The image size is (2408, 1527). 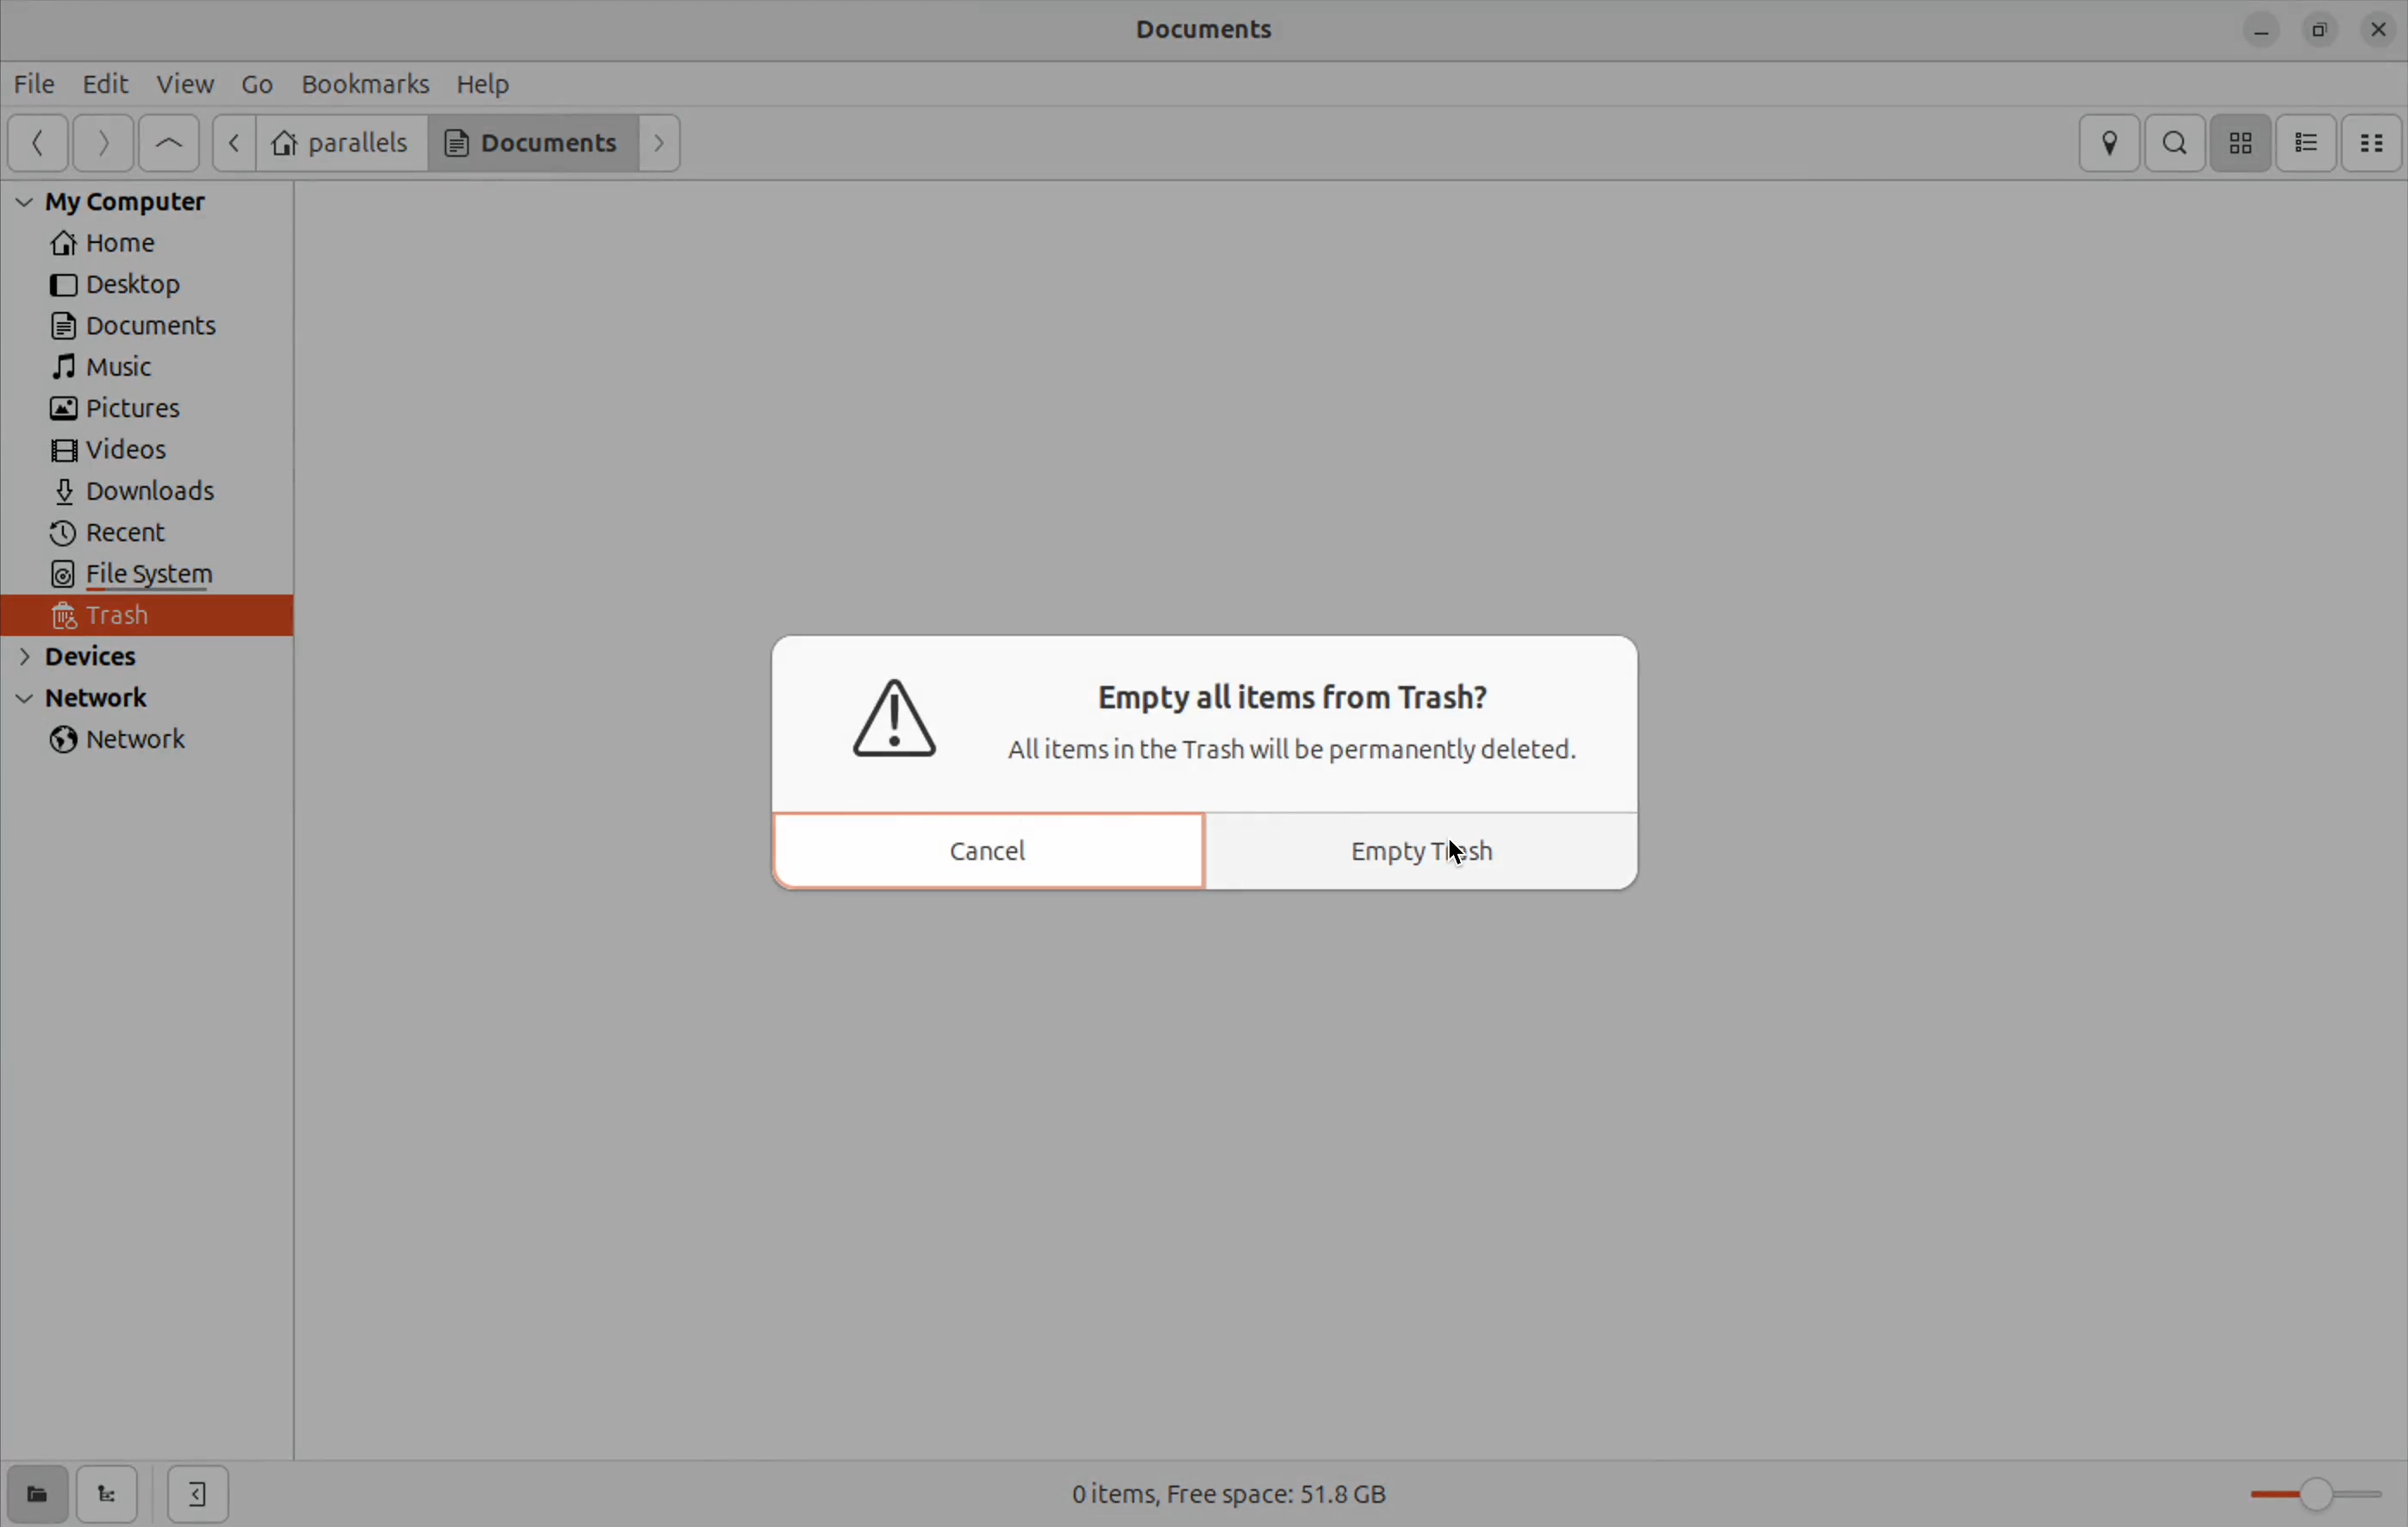 I want to click on Go to first page, so click(x=169, y=143).